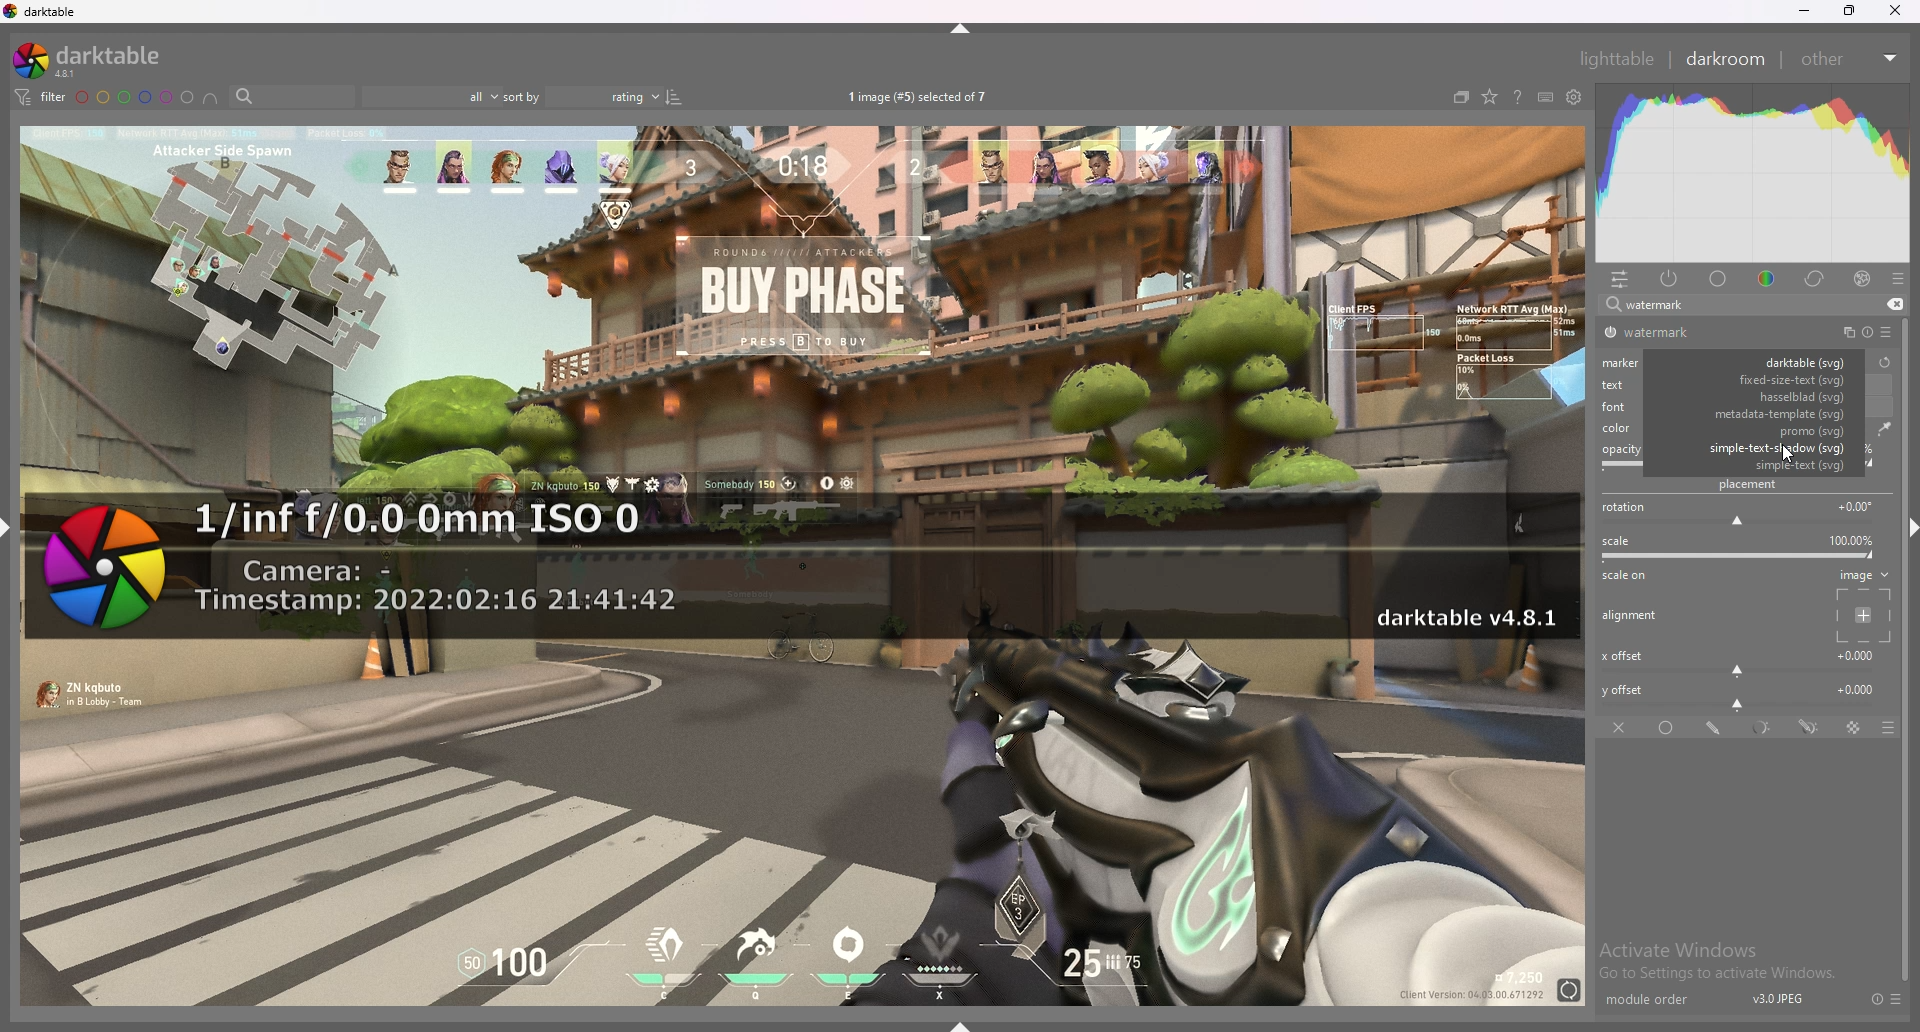 The height and width of the screenshot is (1032, 1920). What do you see at coordinates (1719, 279) in the screenshot?
I see `base` at bounding box center [1719, 279].